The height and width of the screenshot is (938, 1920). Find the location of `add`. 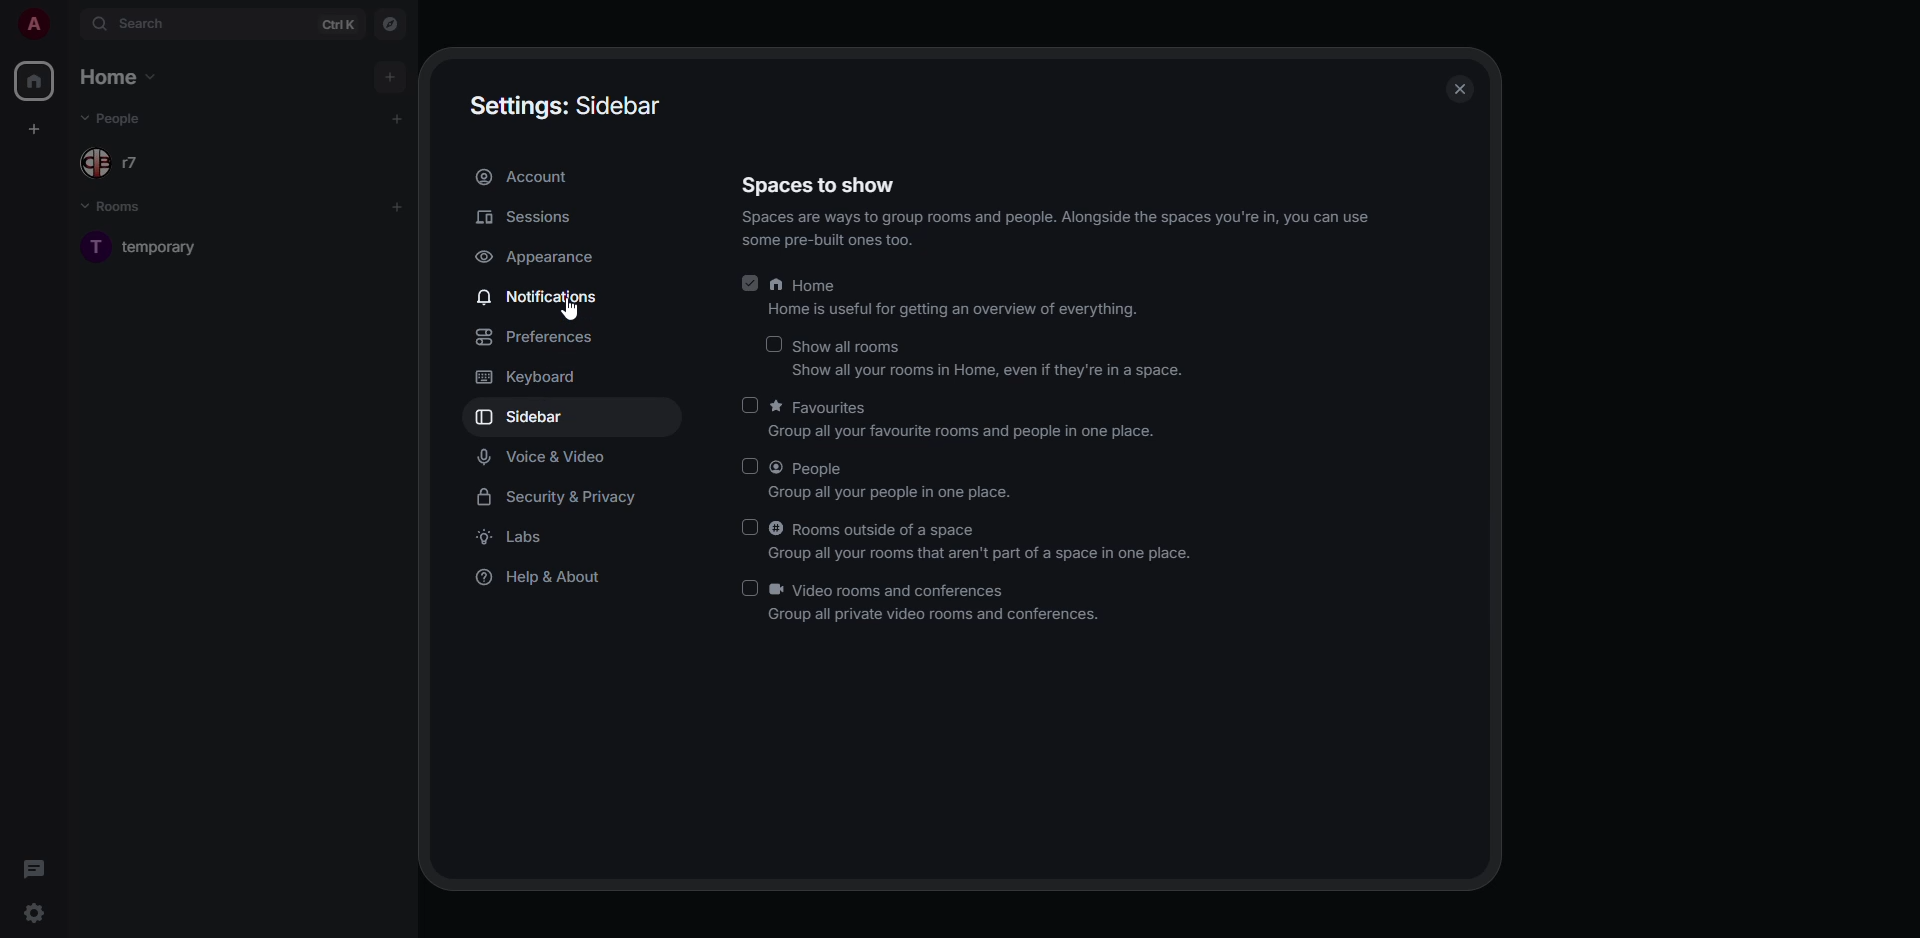

add is located at coordinates (394, 120).